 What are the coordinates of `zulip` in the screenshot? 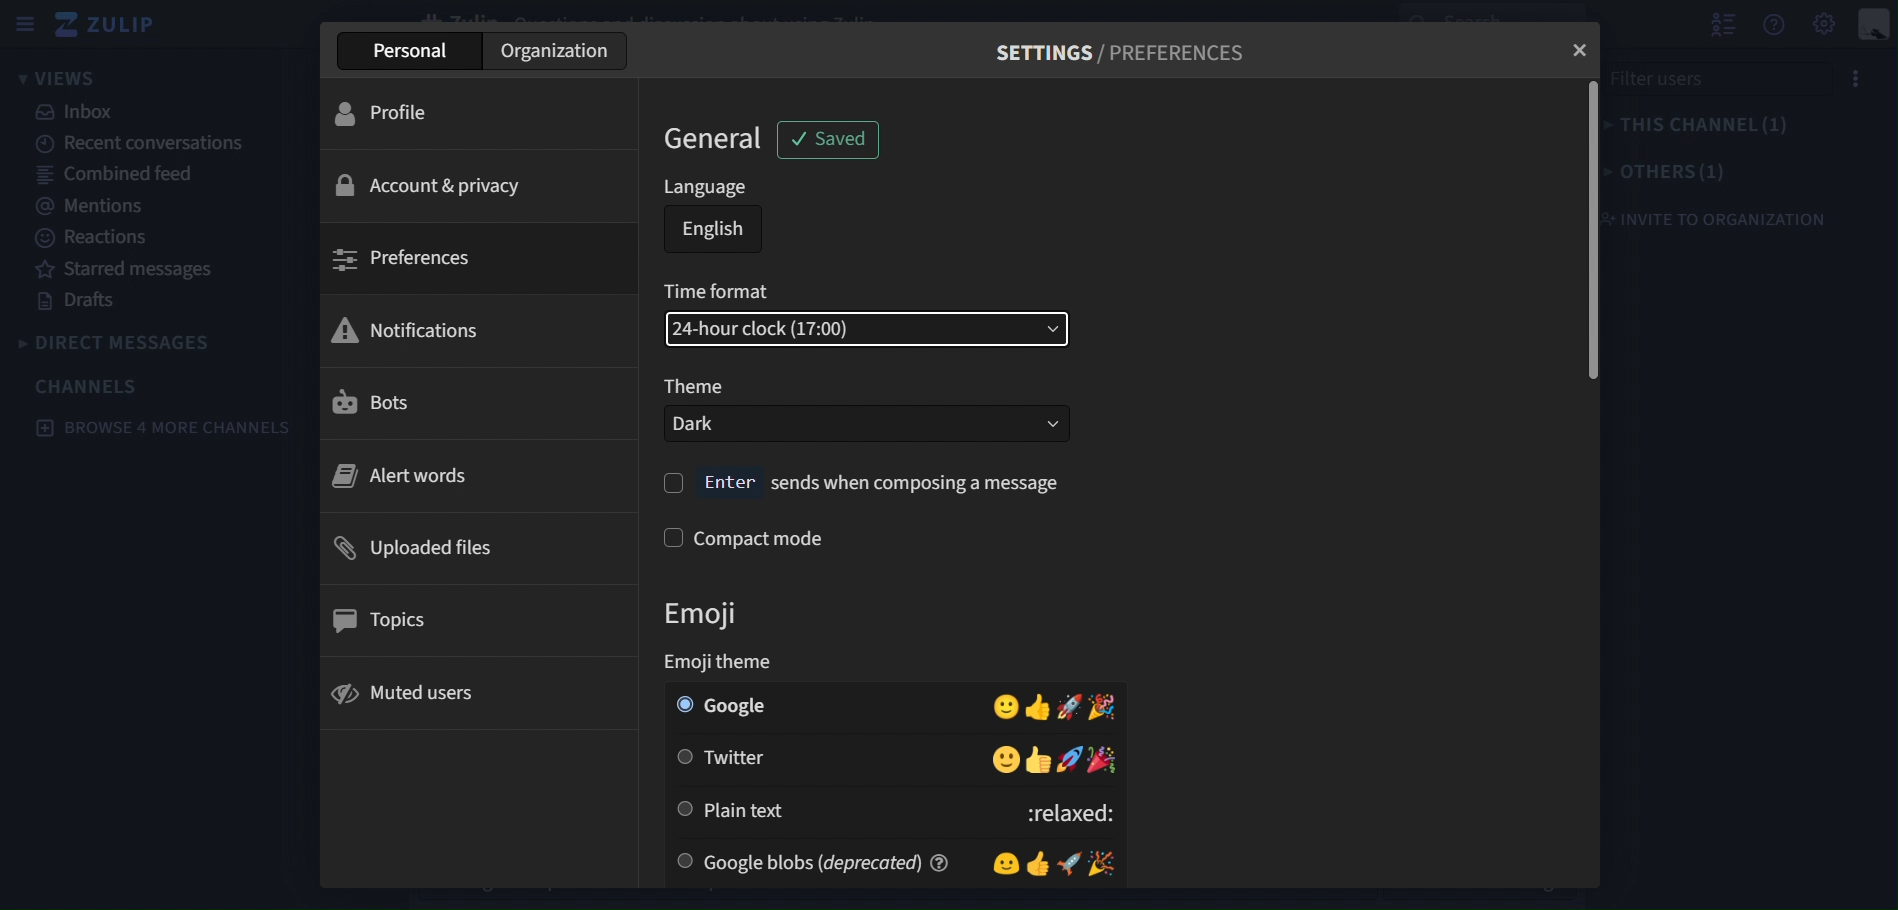 It's located at (108, 22).